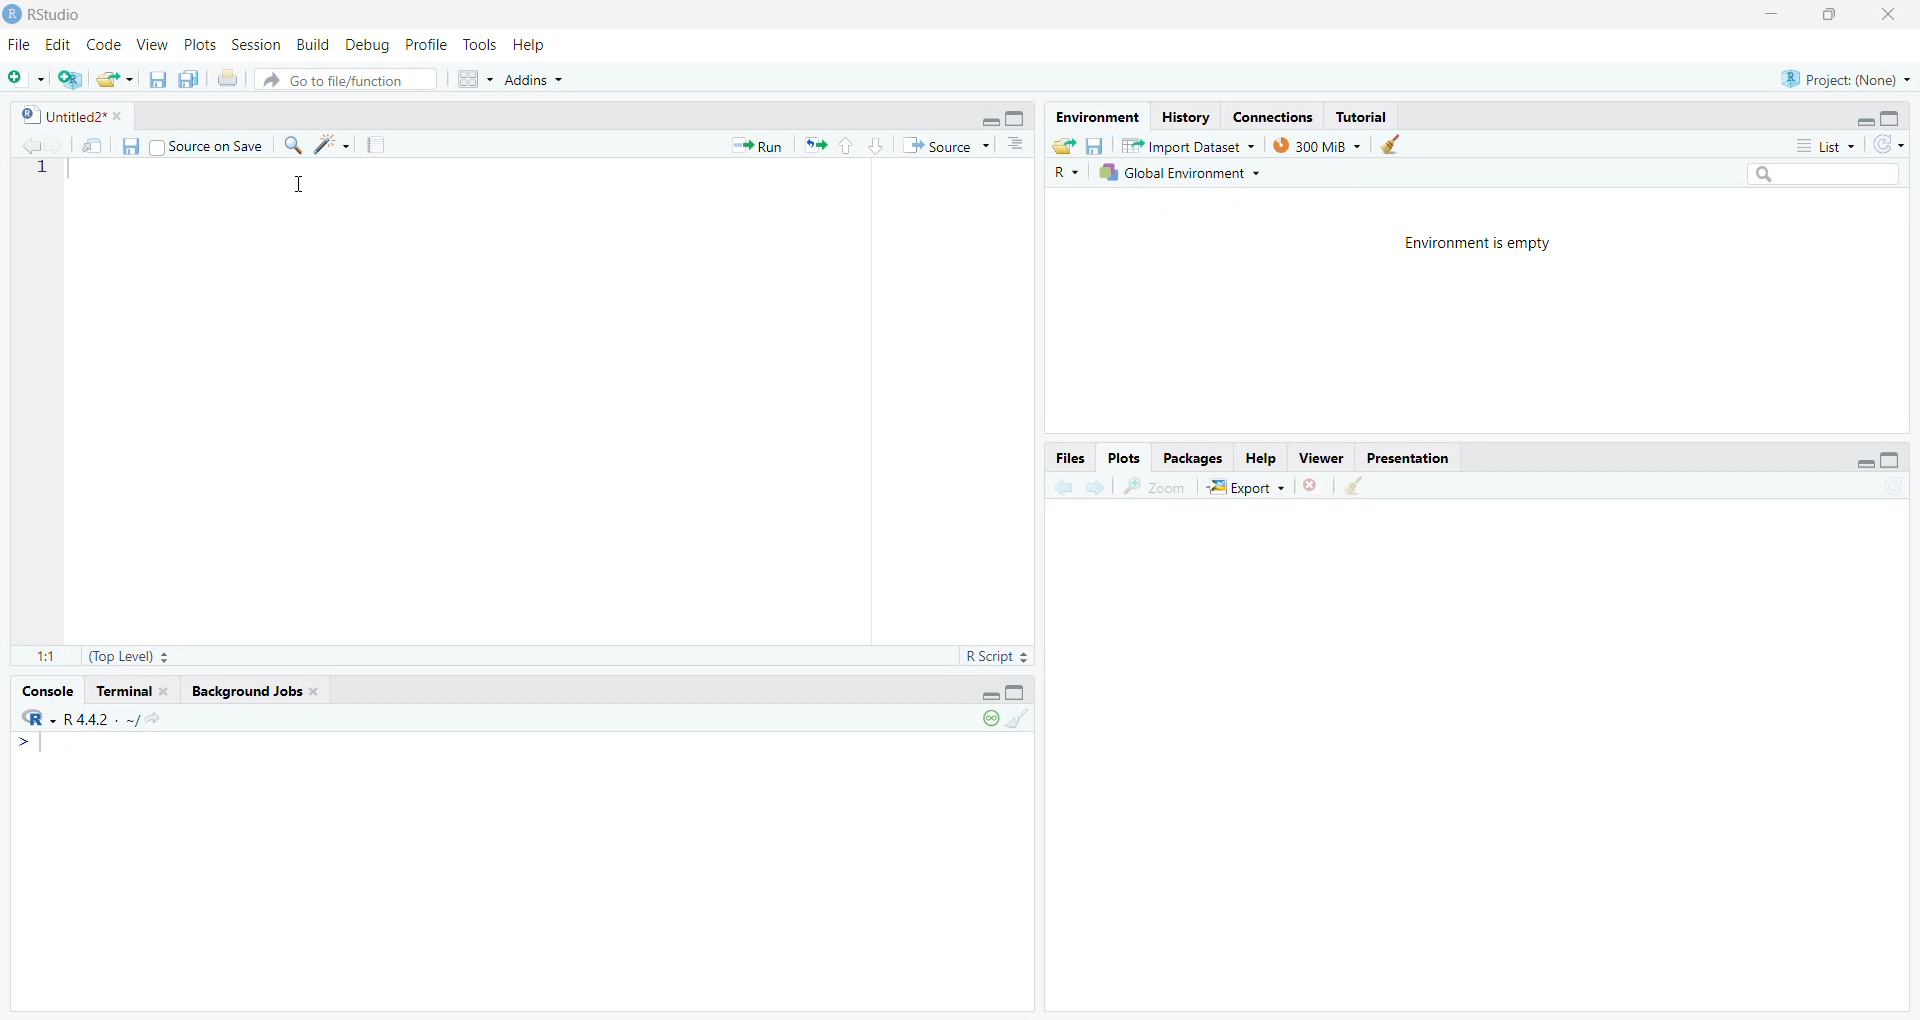 This screenshot has height=1020, width=1920. Describe the element at coordinates (343, 79) in the screenshot. I see ` Go to file/function` at that location.